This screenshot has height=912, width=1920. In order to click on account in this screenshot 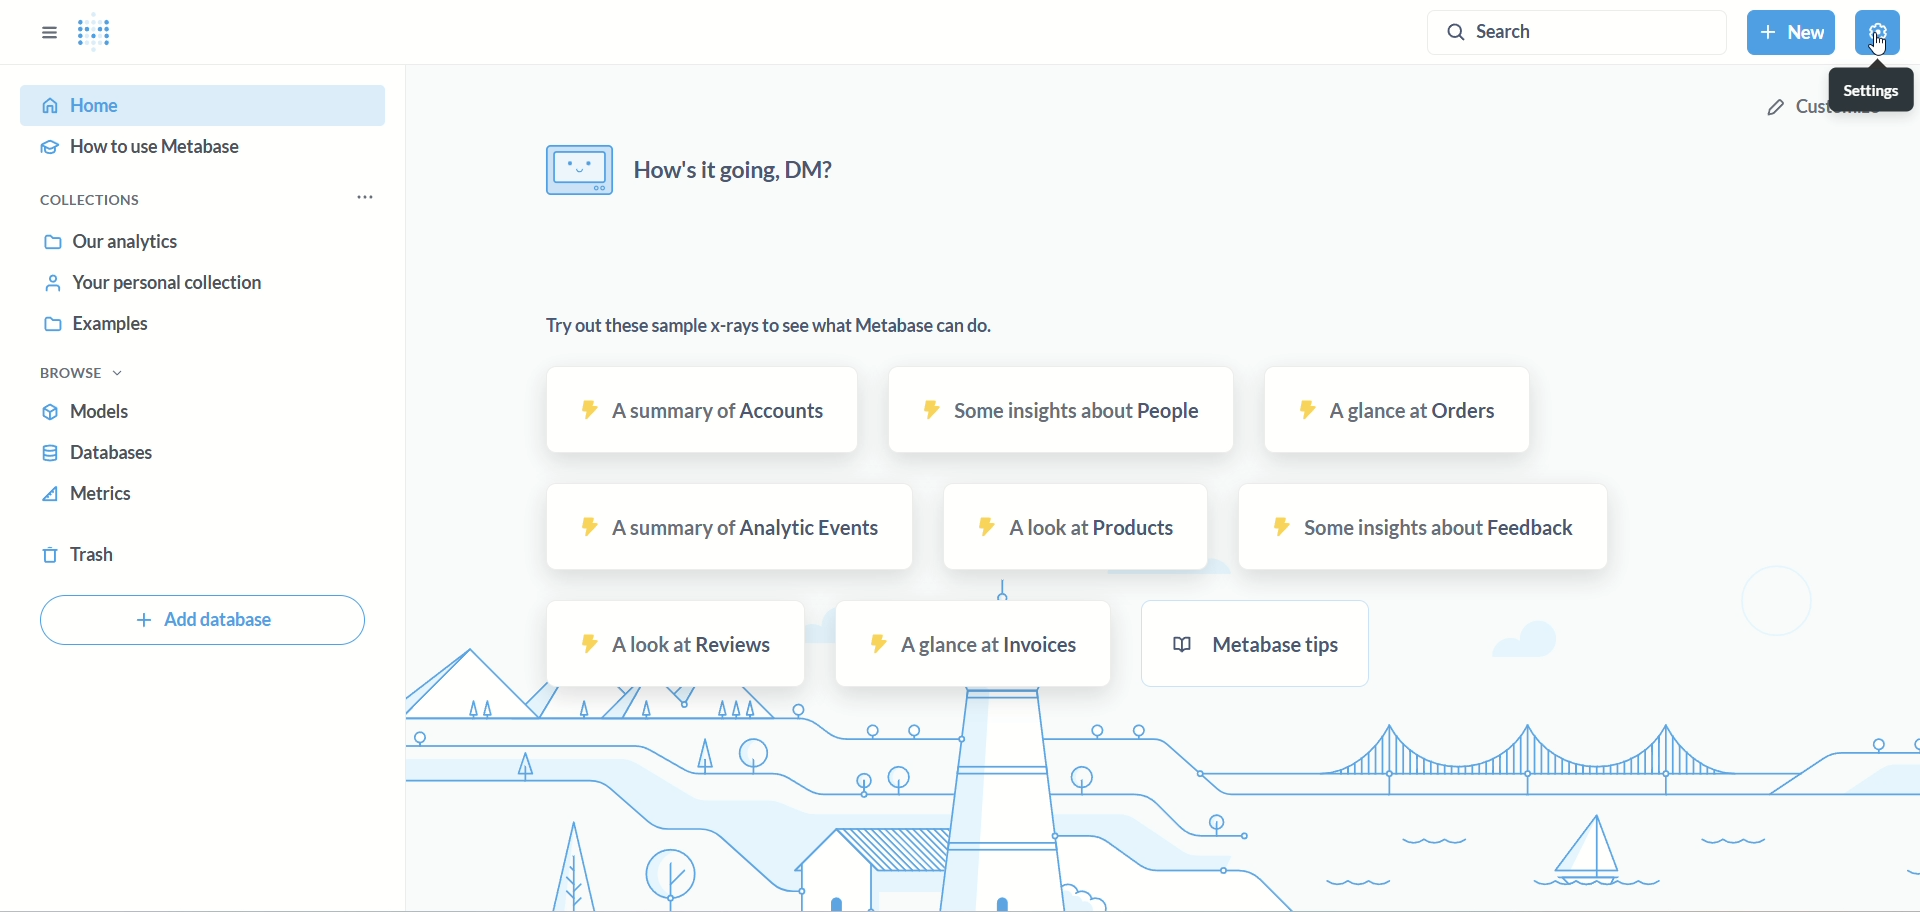, I will do `click(705, 409)`.